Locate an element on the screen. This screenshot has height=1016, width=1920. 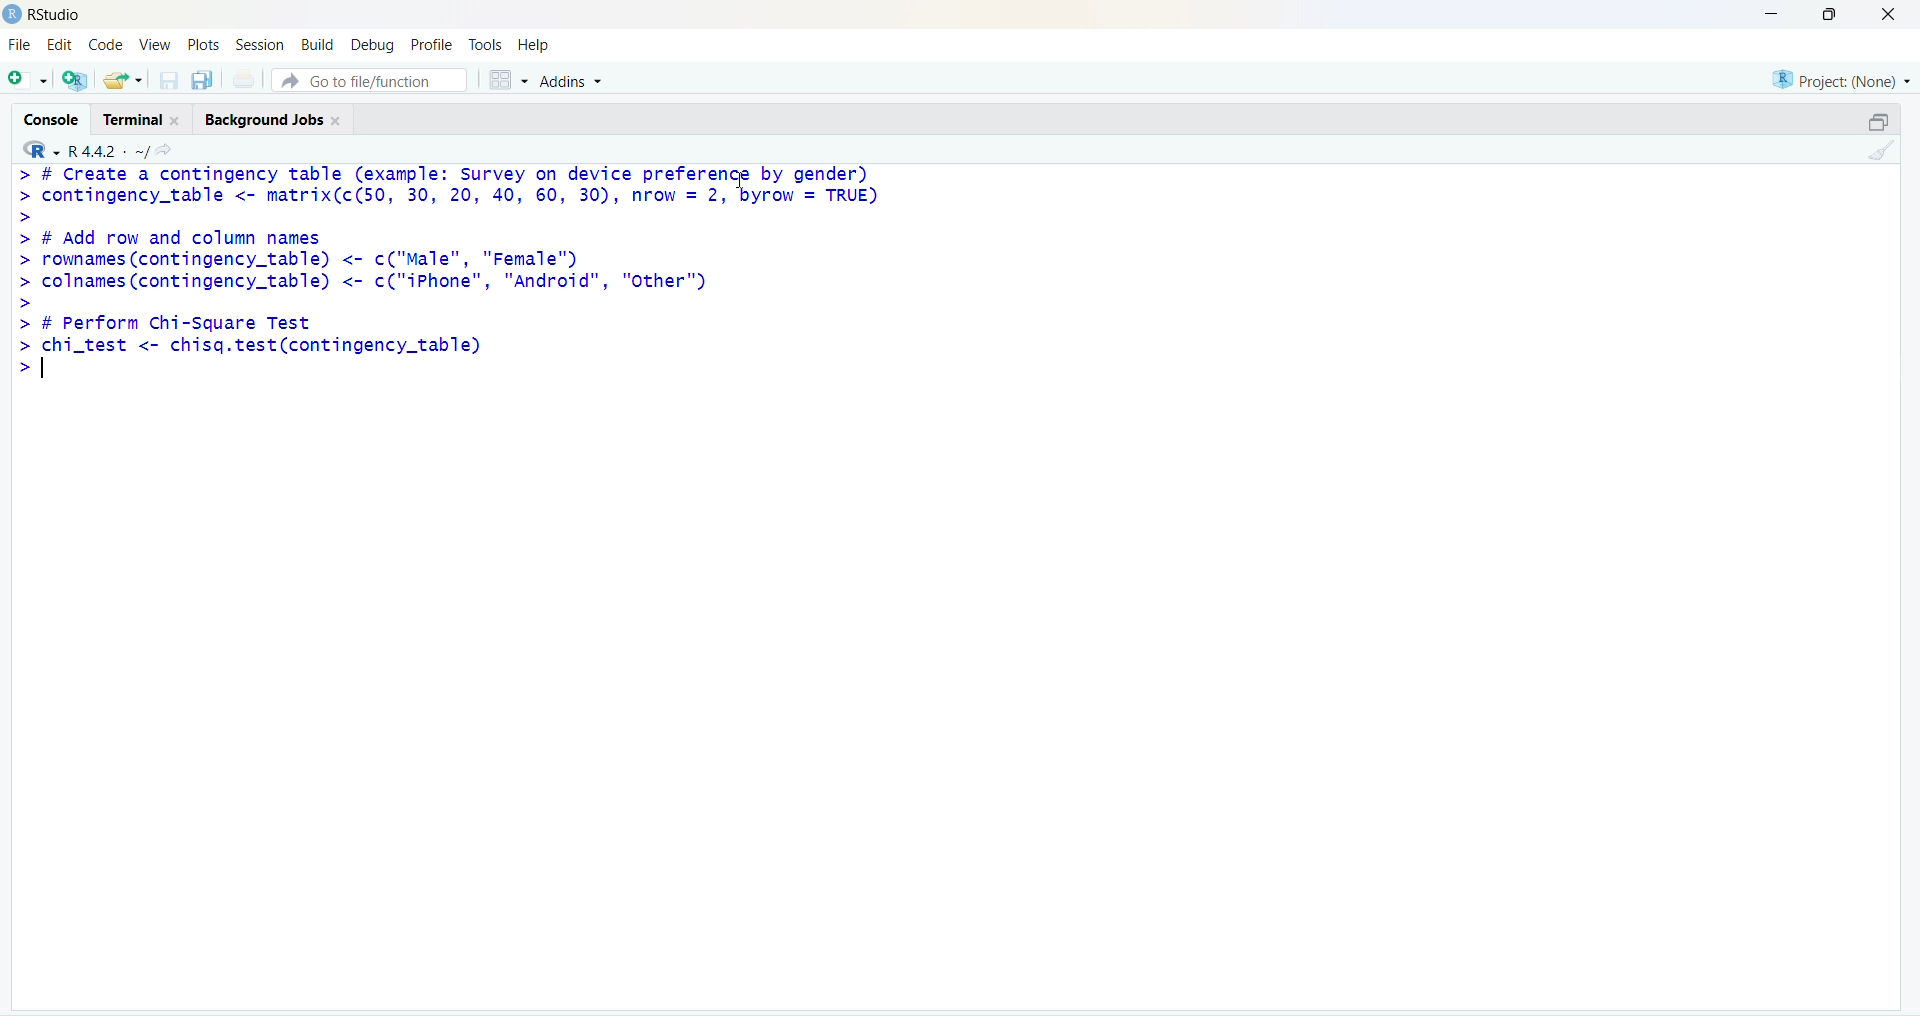
R 4.4.2 ~/ is located at coordinates (110, 152).